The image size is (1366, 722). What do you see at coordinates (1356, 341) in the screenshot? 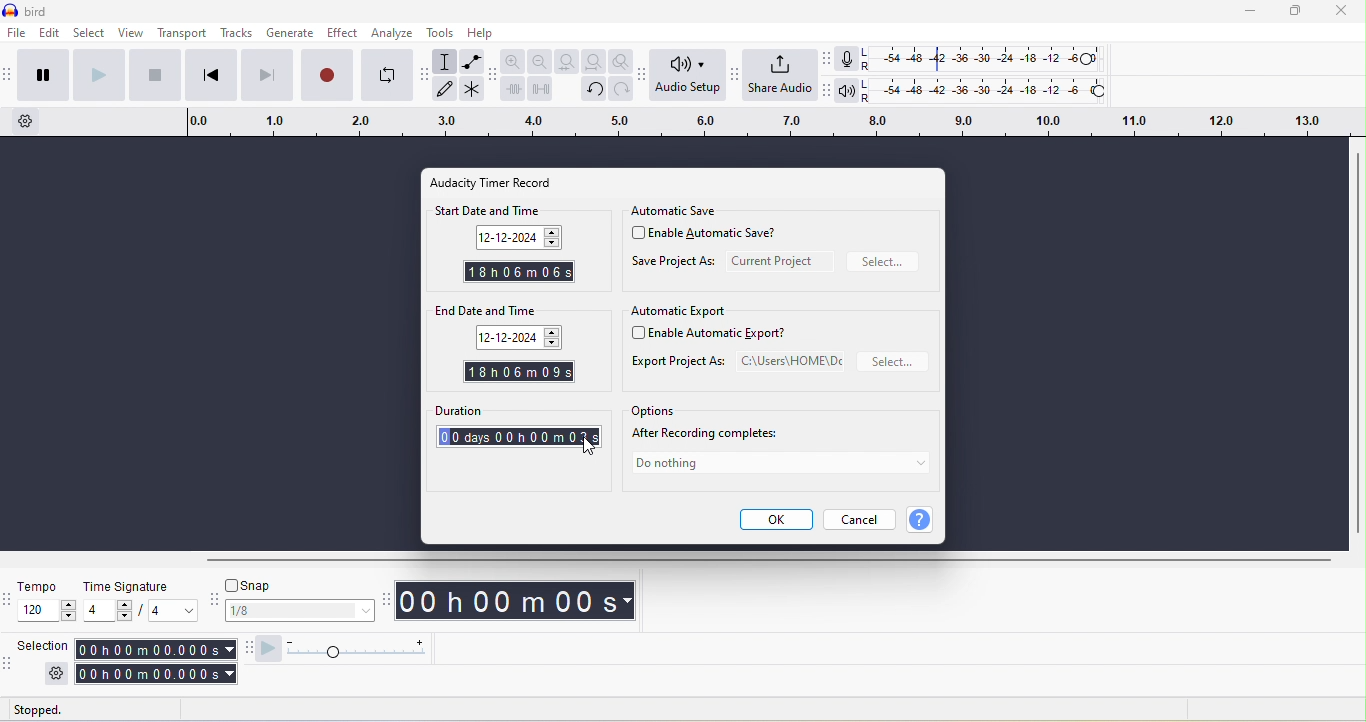
I see `vertical scroll bar` at bounding box center [1356, 341].